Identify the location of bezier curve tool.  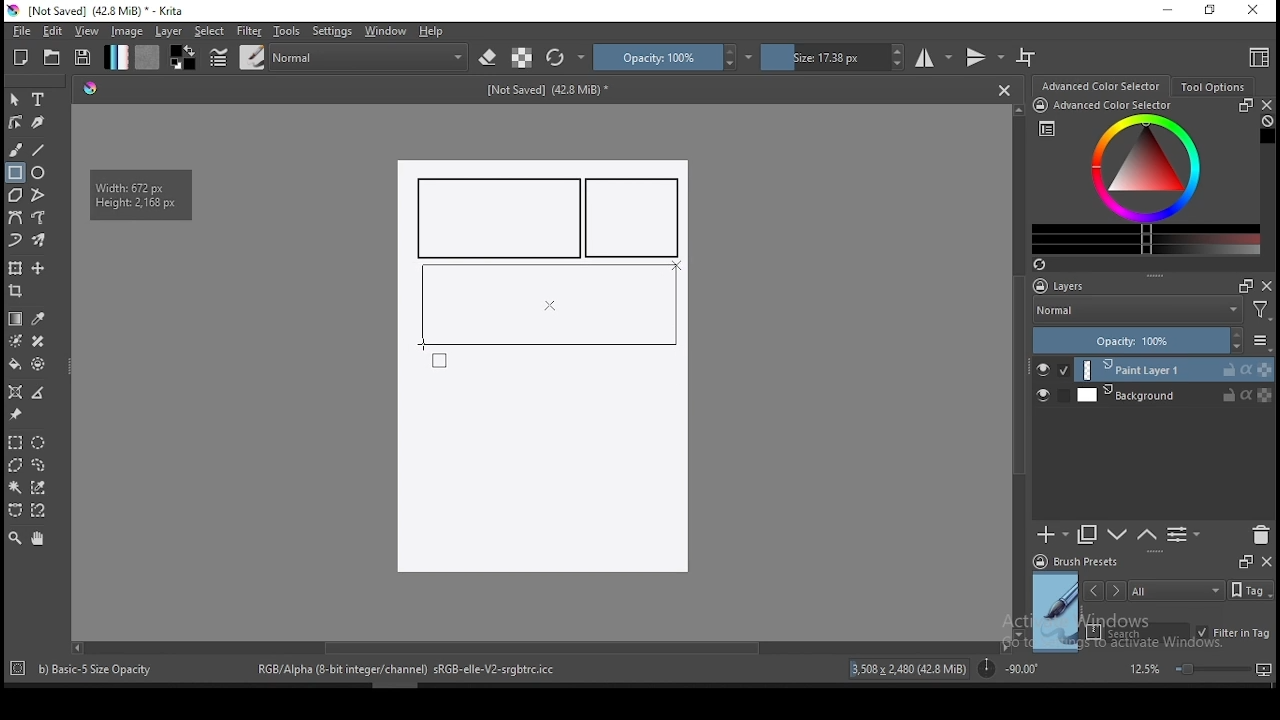
(14, 219).